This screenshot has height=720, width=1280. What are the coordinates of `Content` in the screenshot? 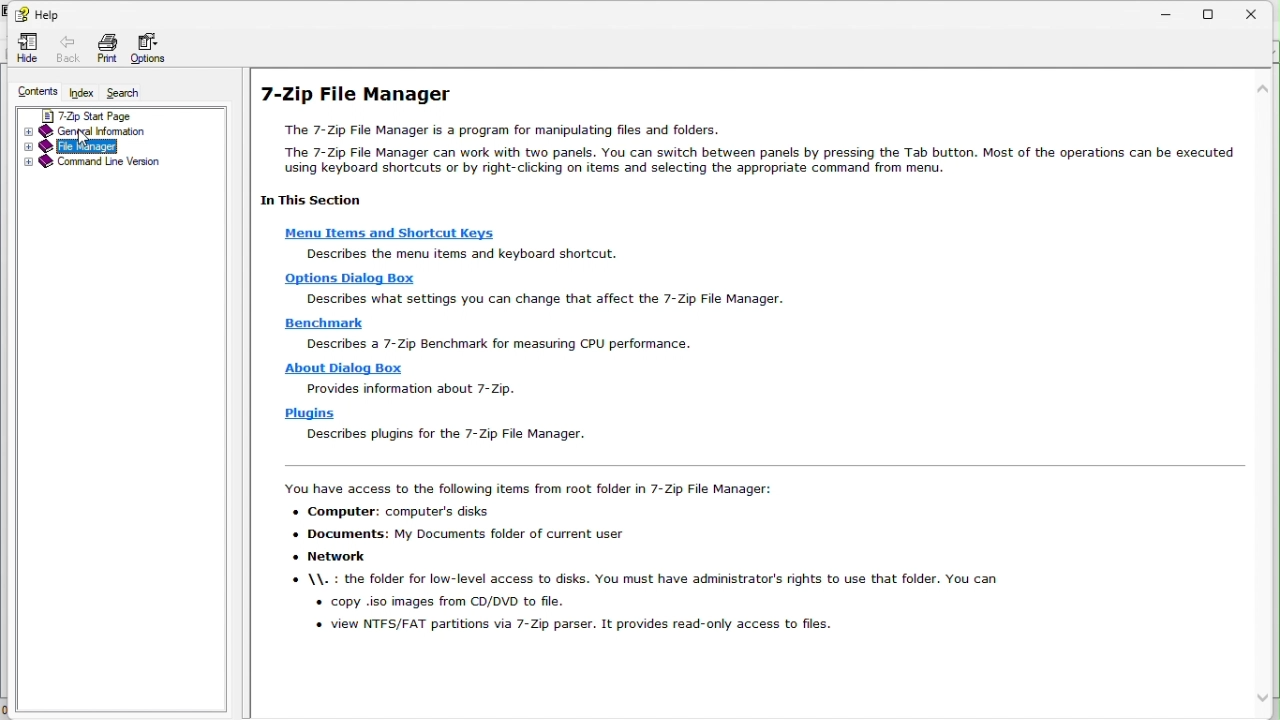 It's located at (35, 91).